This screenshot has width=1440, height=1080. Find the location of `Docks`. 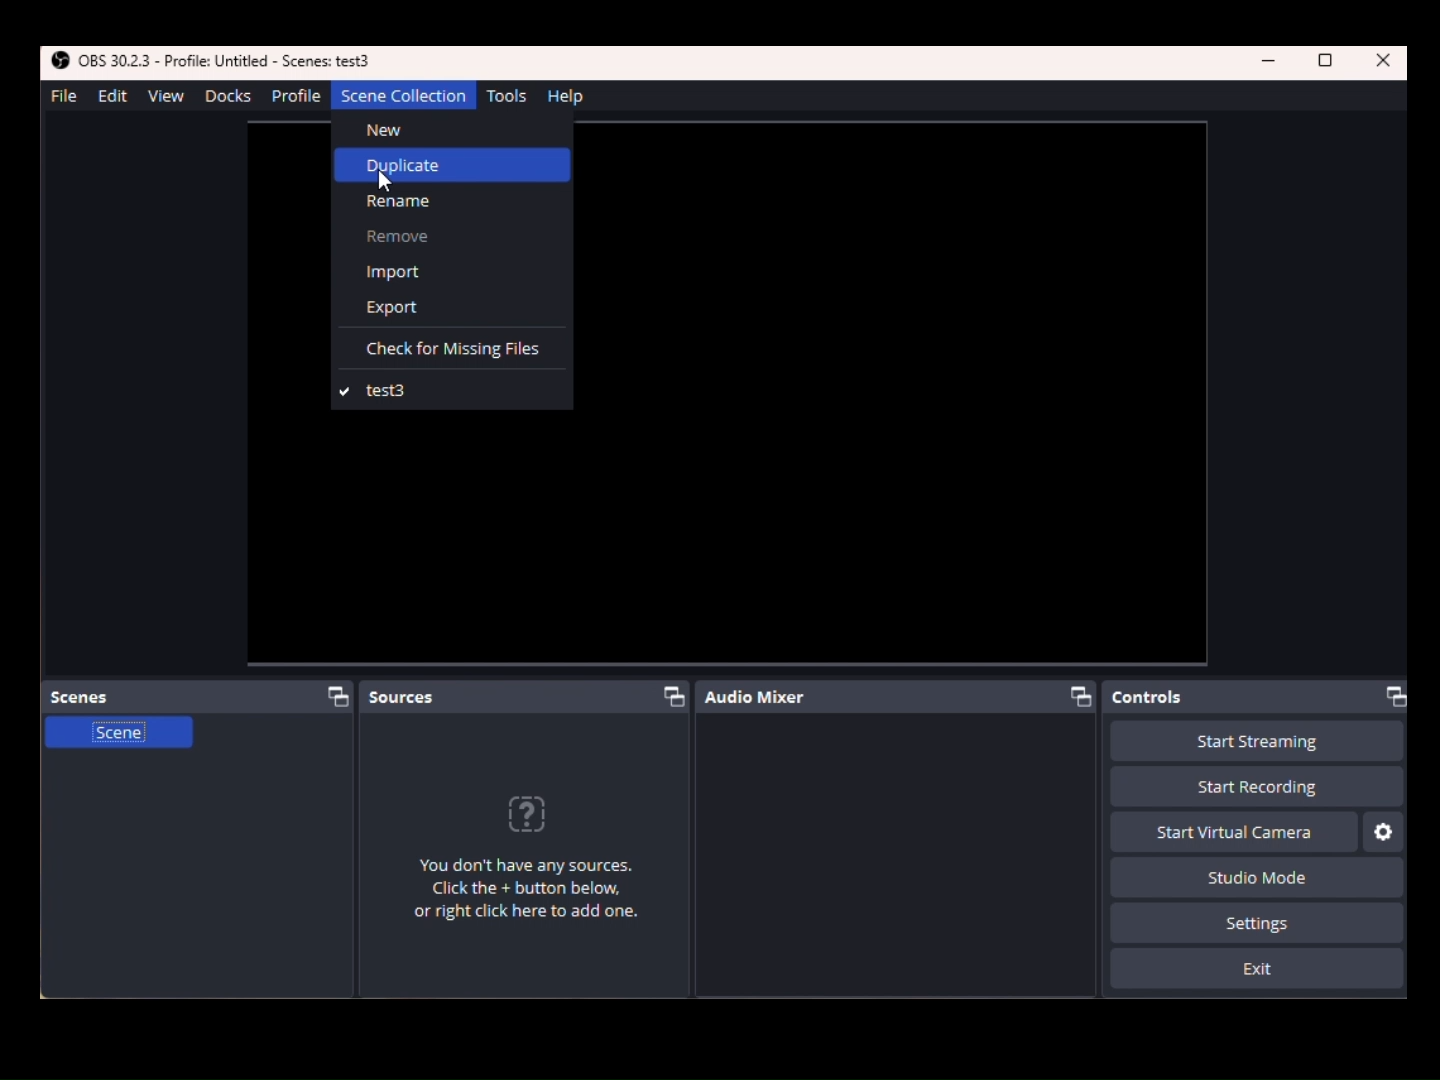

Docks is located at coordinates (226, 96).